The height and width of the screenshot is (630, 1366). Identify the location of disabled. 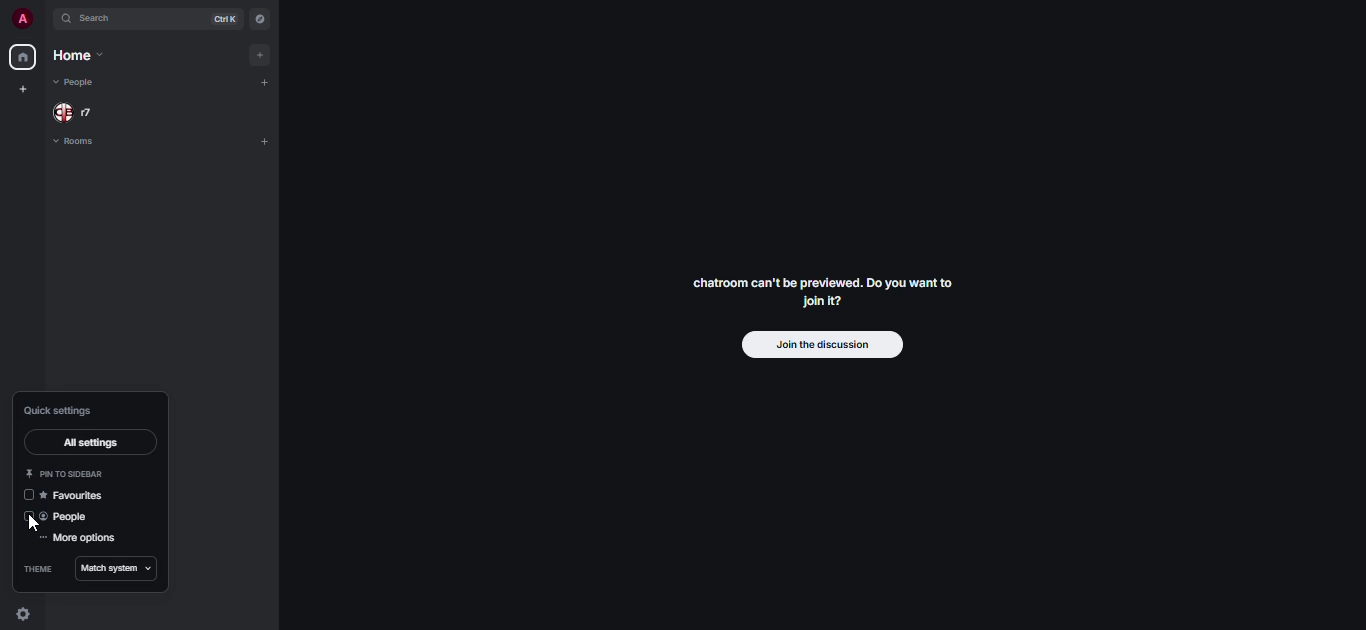
(28, 518).